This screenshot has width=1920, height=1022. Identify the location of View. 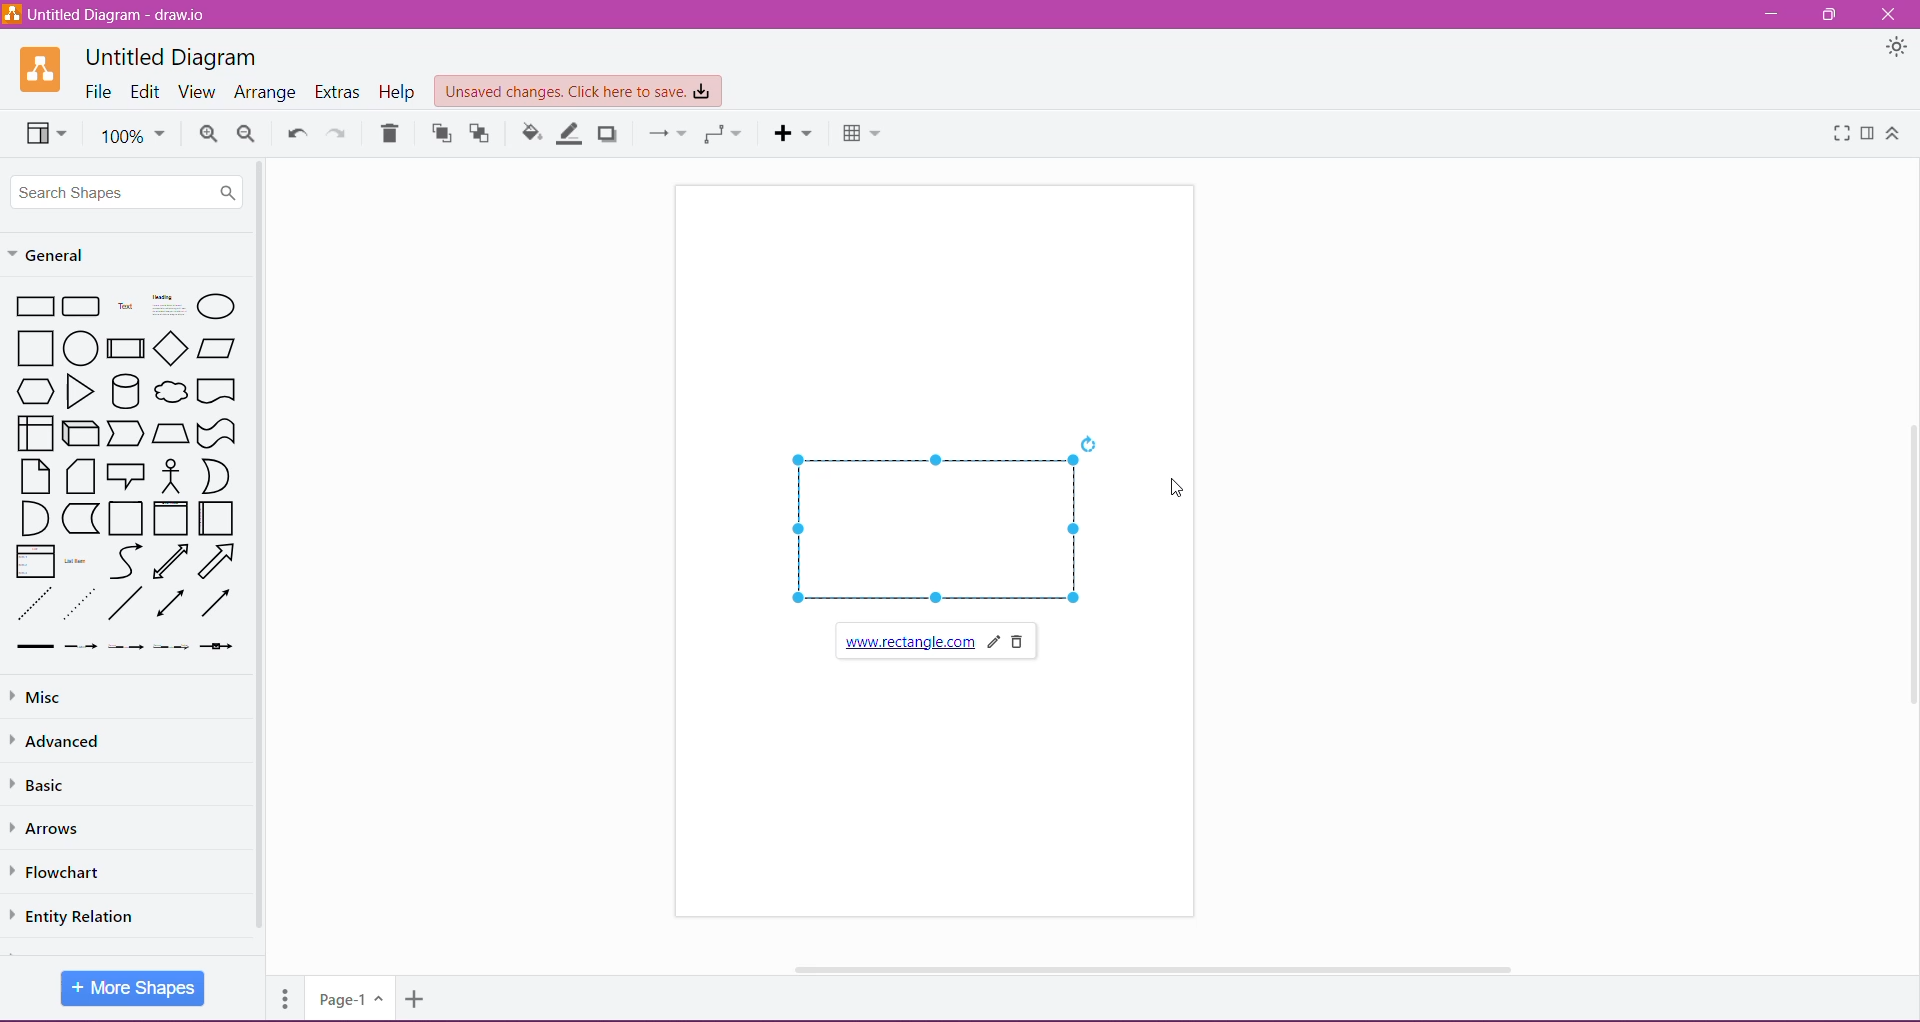
(196, 92).